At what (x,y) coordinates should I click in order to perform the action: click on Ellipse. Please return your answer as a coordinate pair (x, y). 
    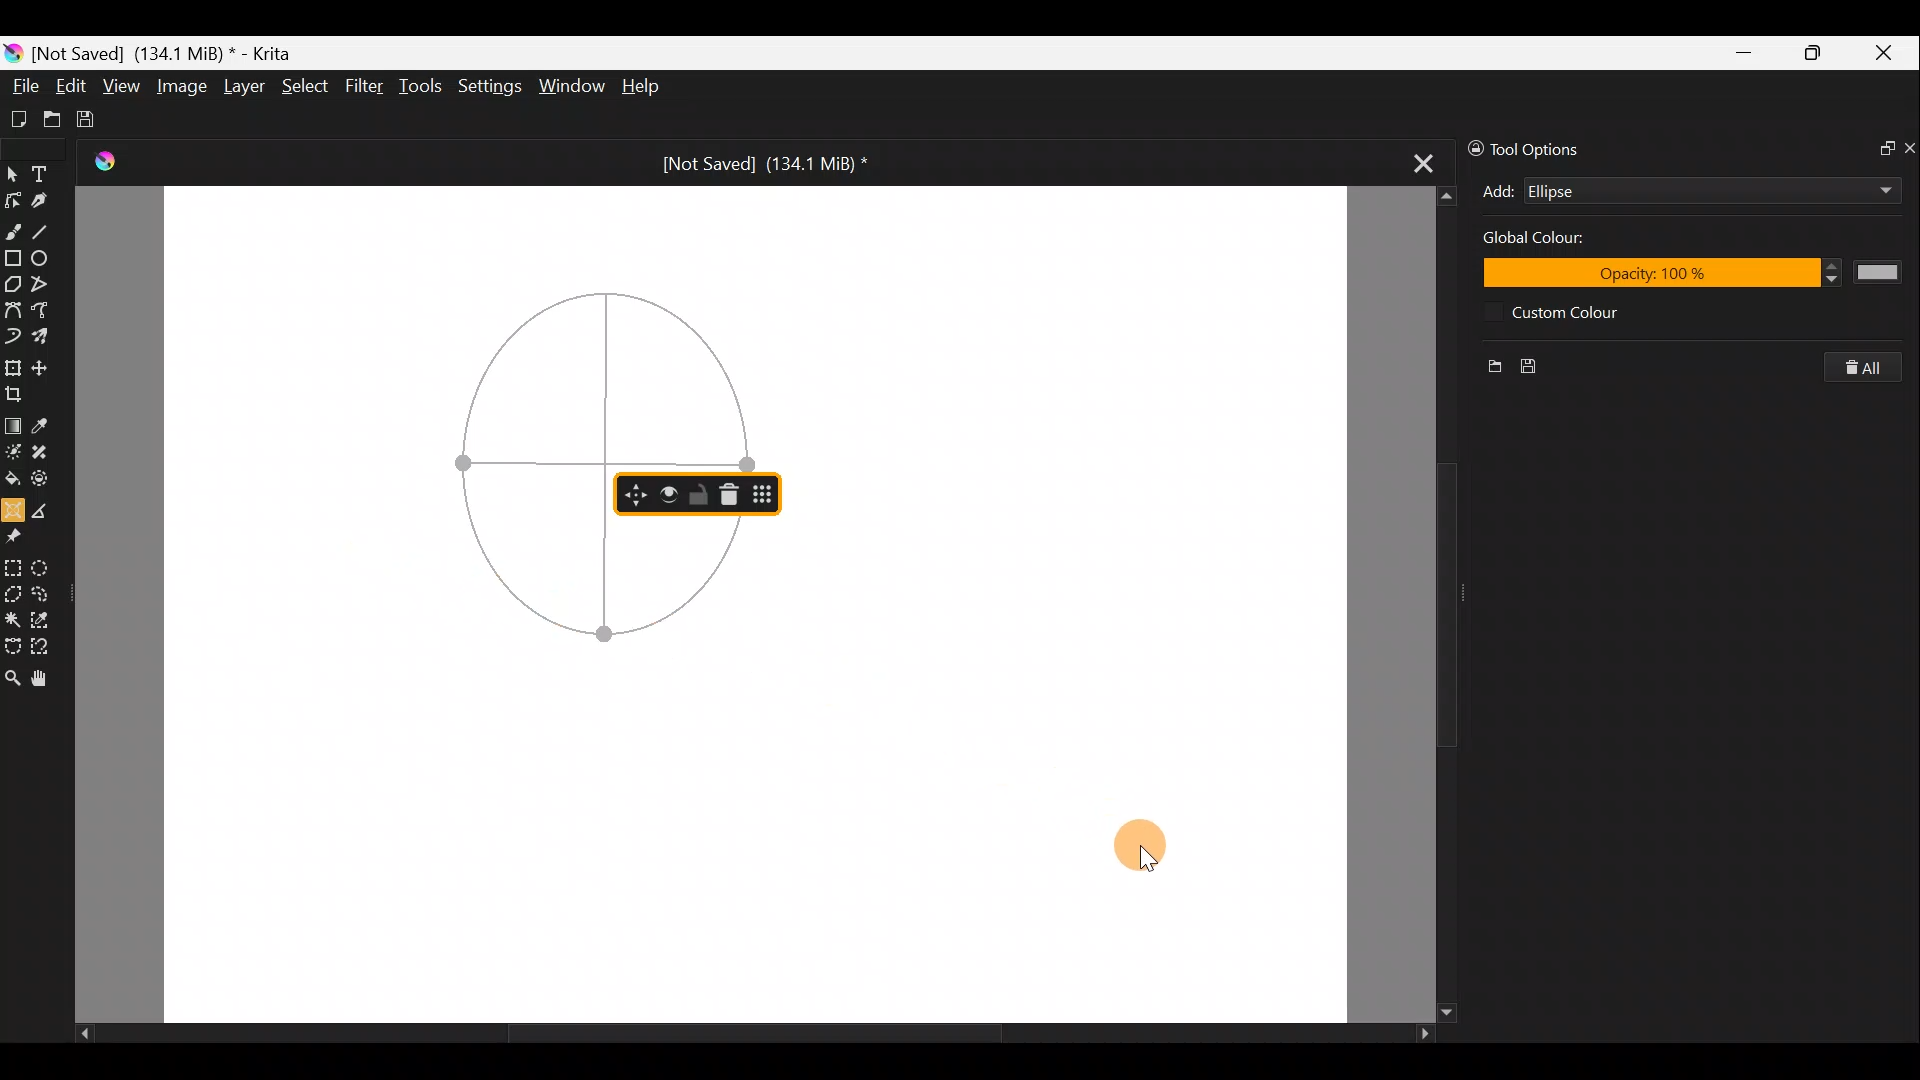
    Looking at the image, I should click on (1680, 191).